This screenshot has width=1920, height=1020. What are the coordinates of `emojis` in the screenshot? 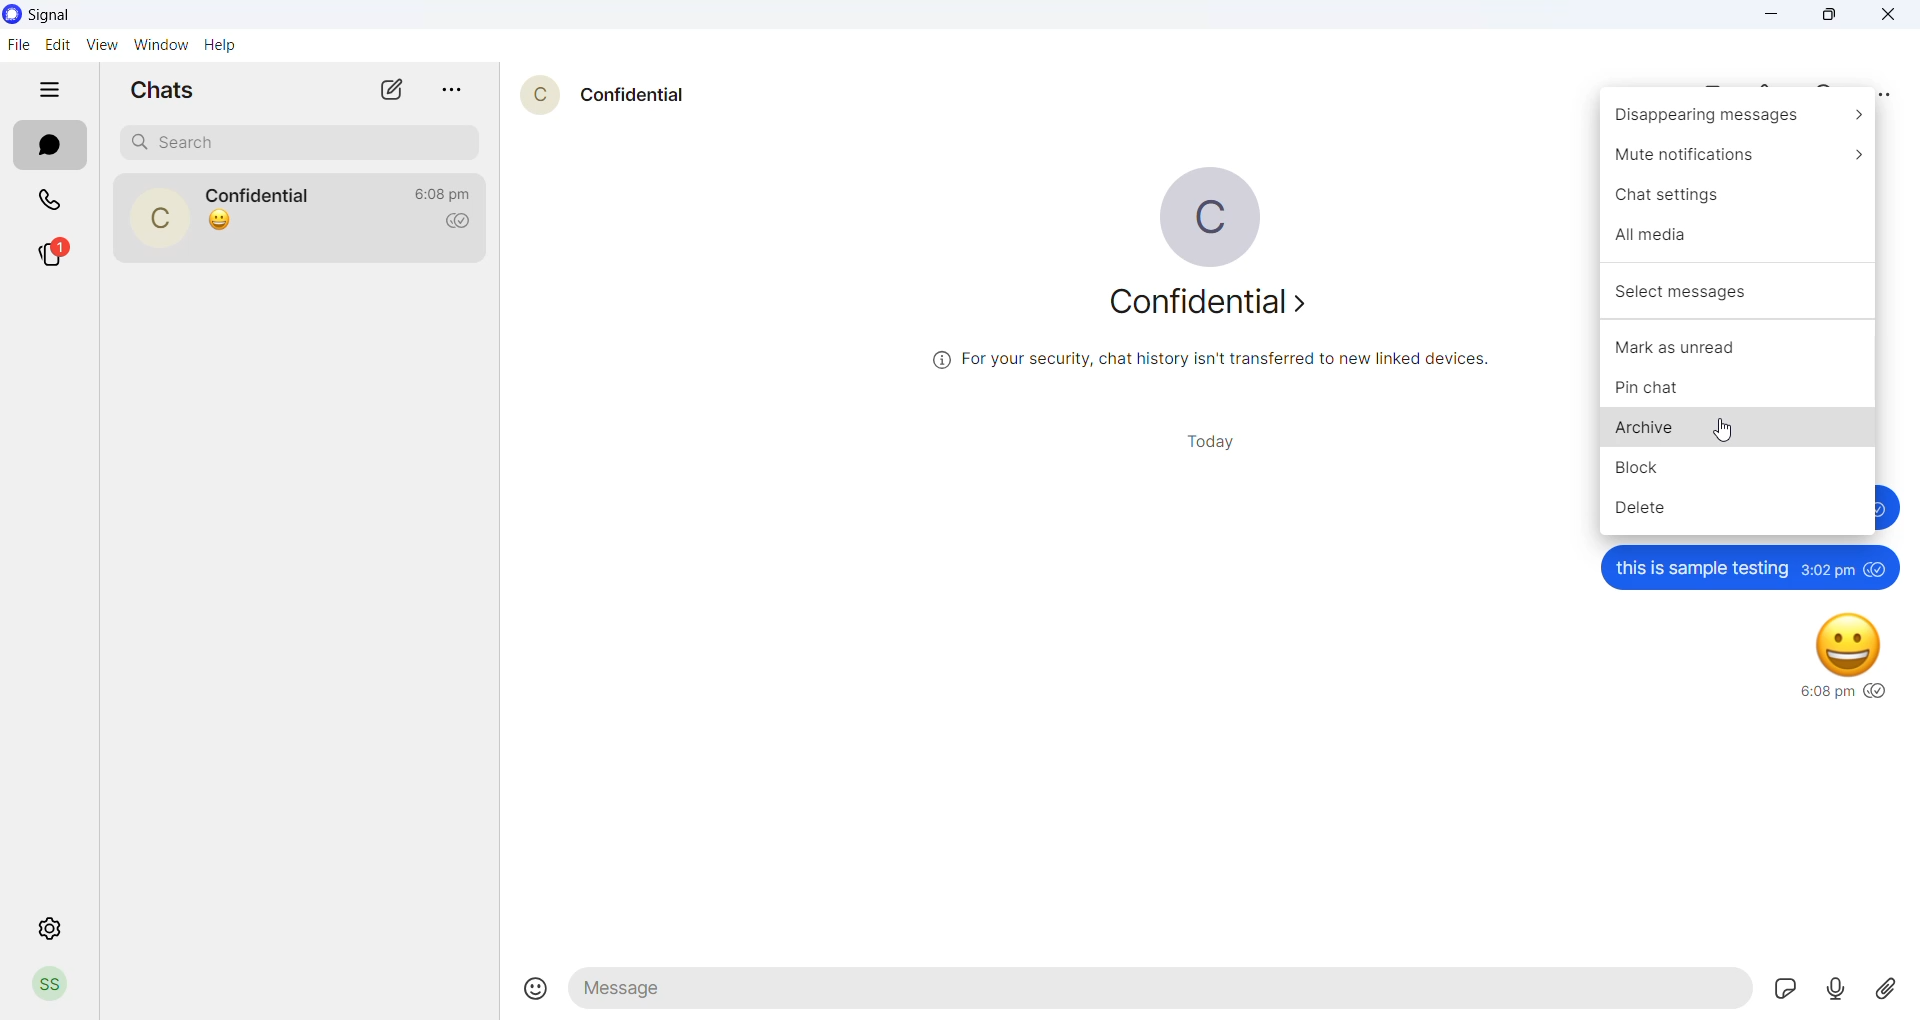 It's located at (530, 991).